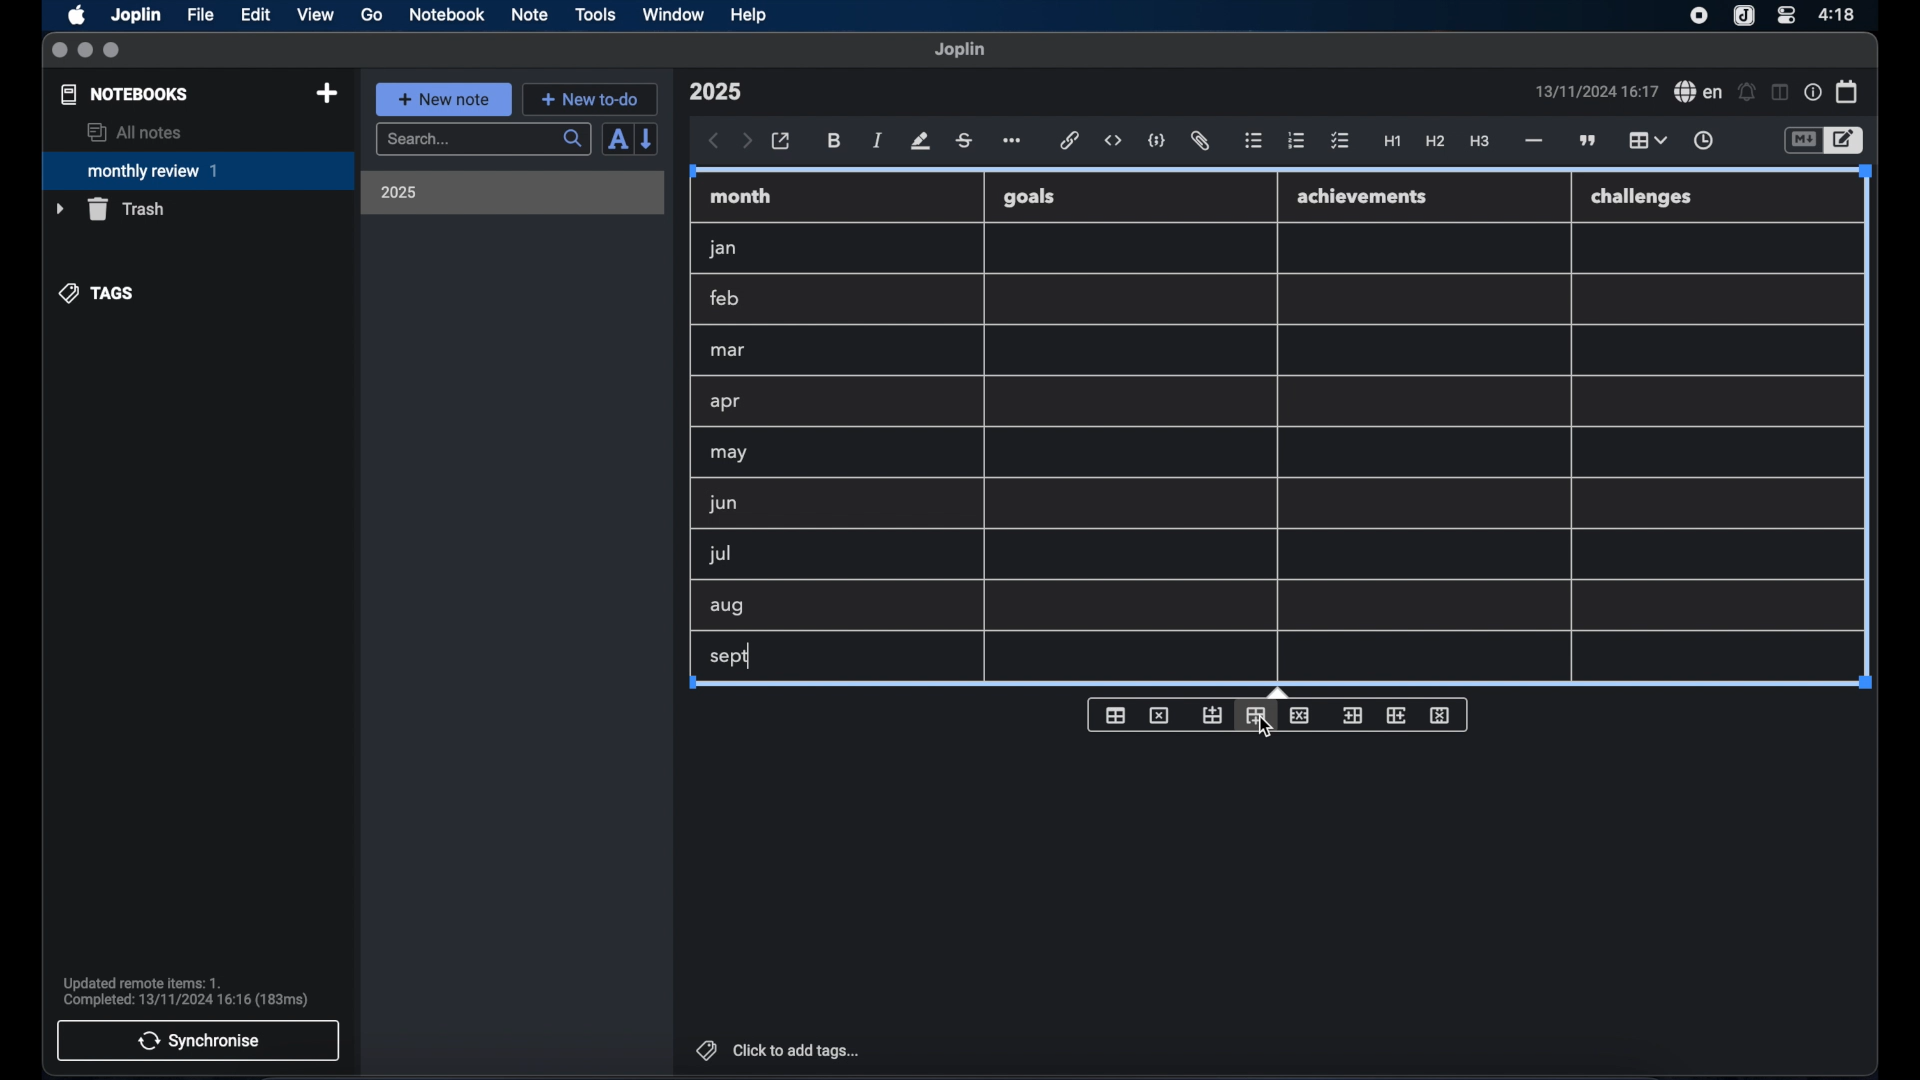 The height and width of the screenshot is (1080, 1920). I want to click on trash, so click(110, 209).